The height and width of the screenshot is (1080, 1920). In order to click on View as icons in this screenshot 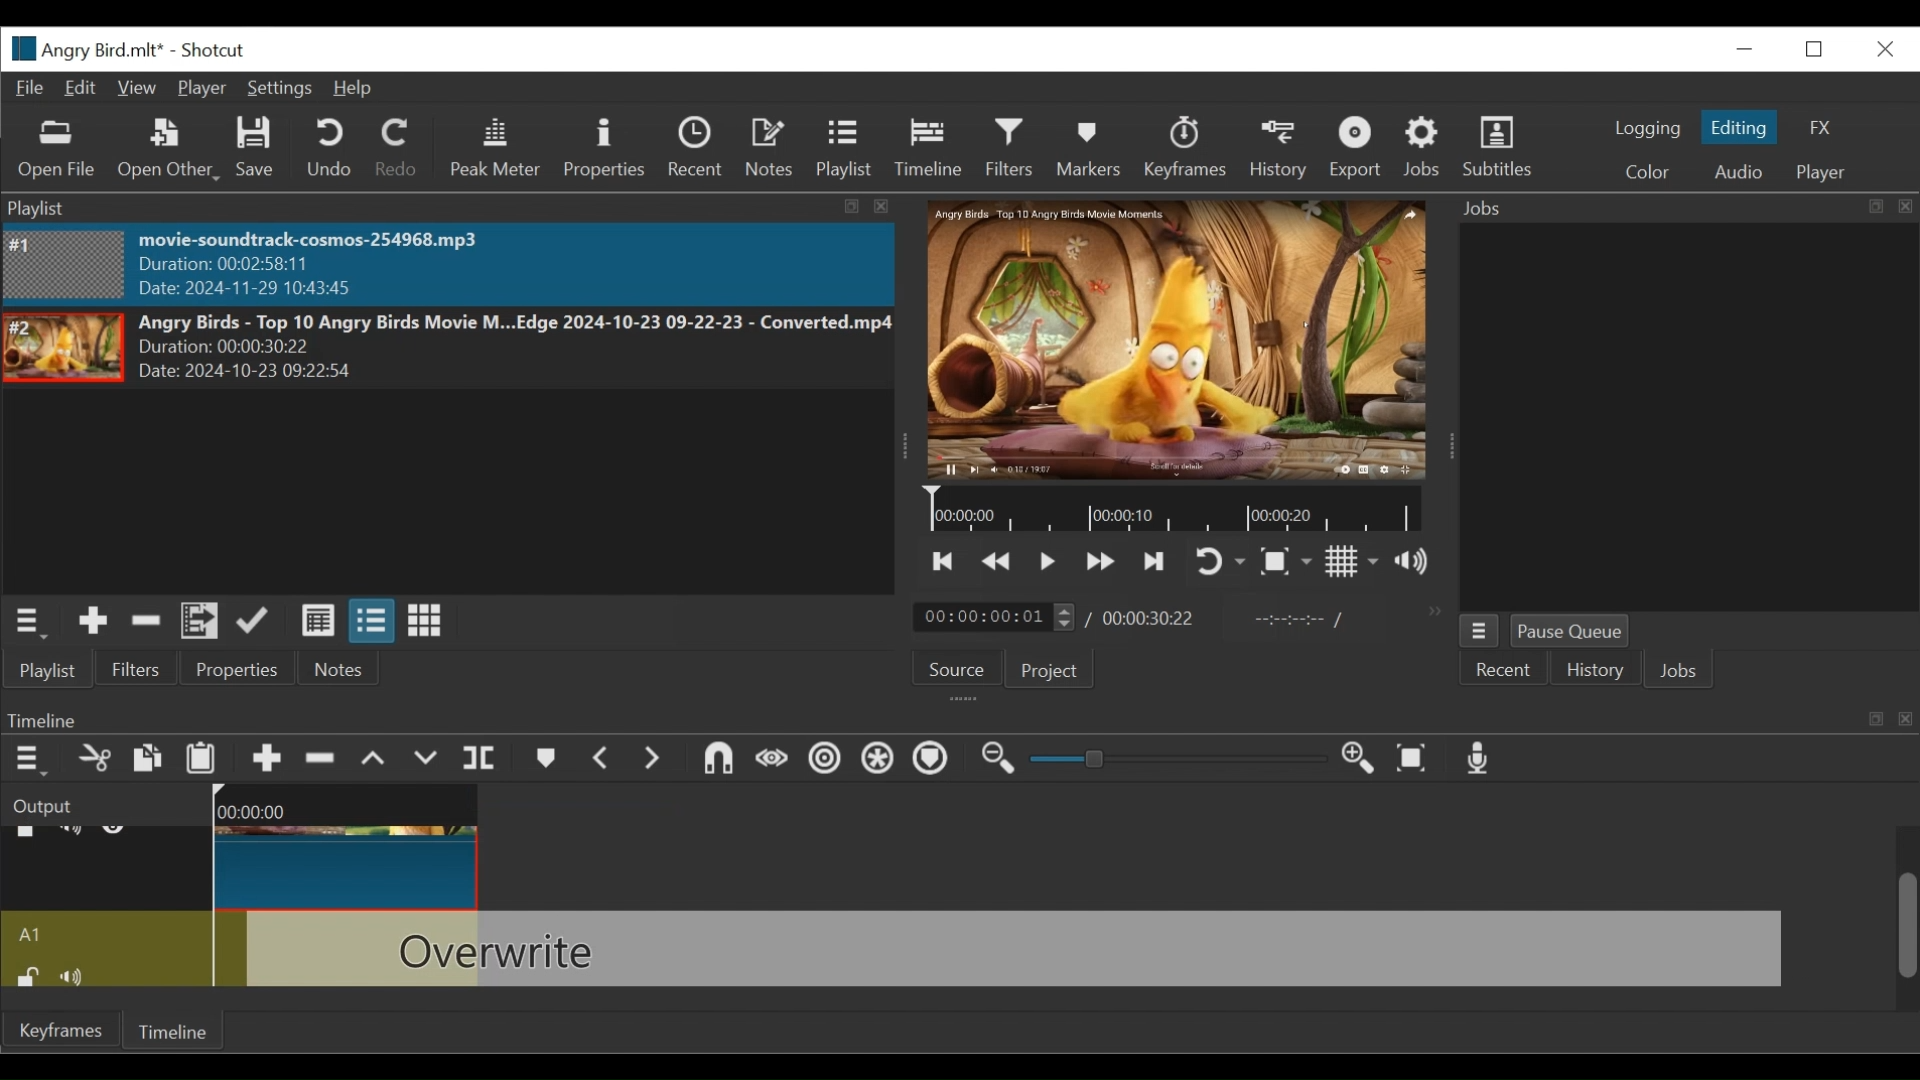, I will do `click(424, 621)`.